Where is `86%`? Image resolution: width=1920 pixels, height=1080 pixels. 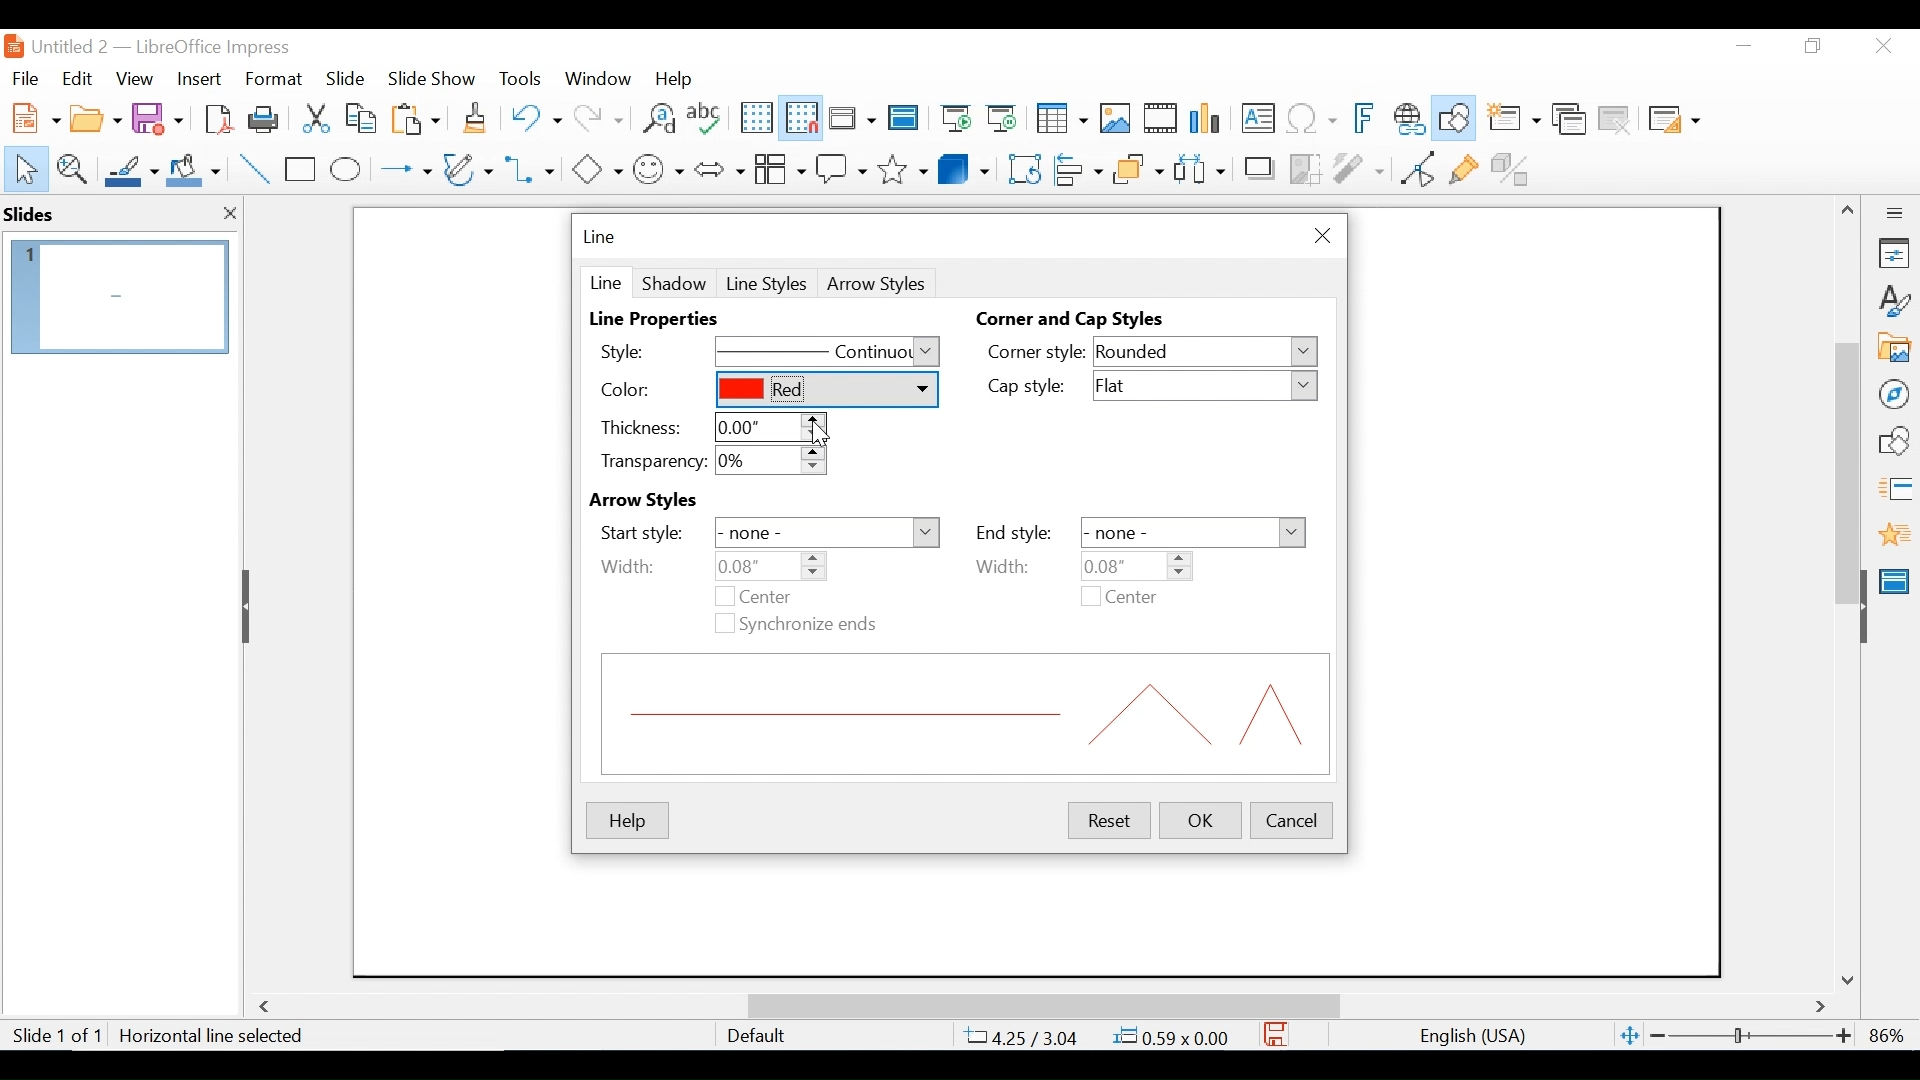 86% is located at coordinates (1891, 1035).